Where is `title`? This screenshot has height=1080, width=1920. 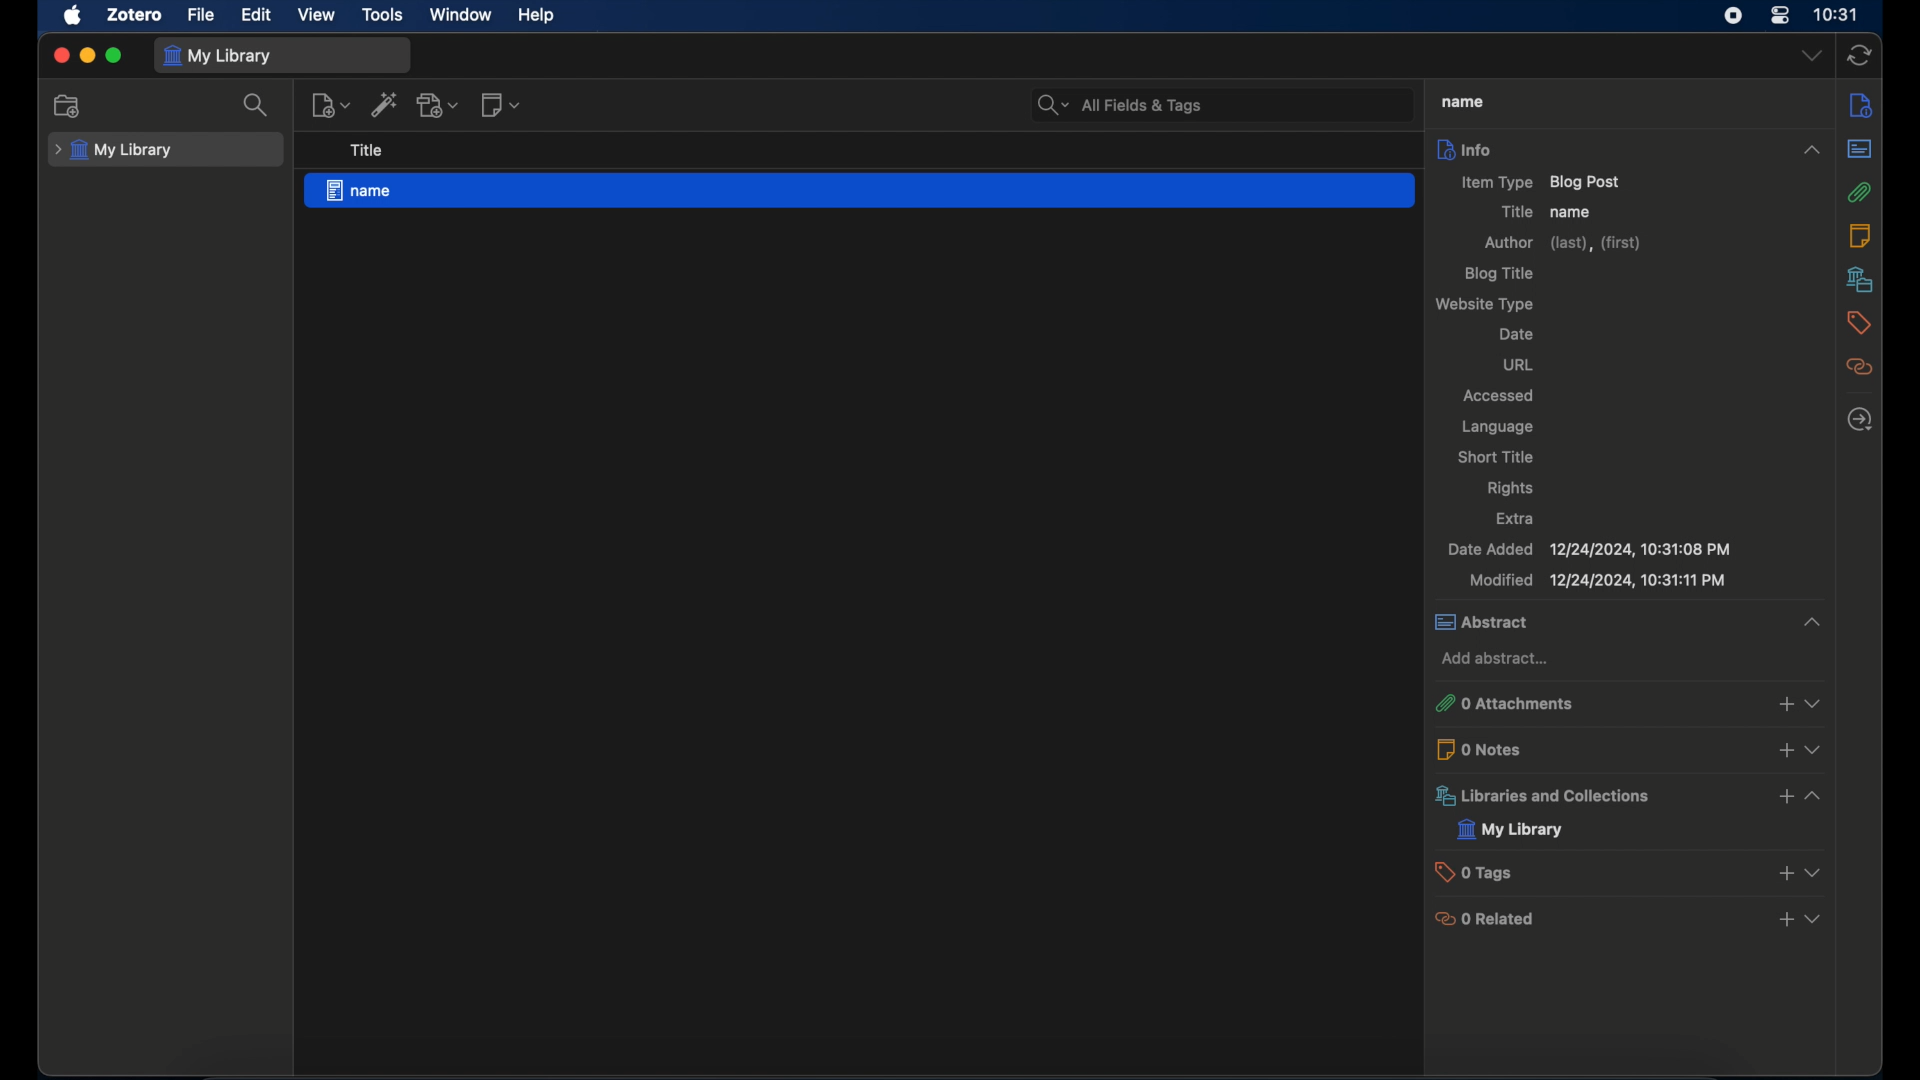
title is located at coordinates (1513, 212).